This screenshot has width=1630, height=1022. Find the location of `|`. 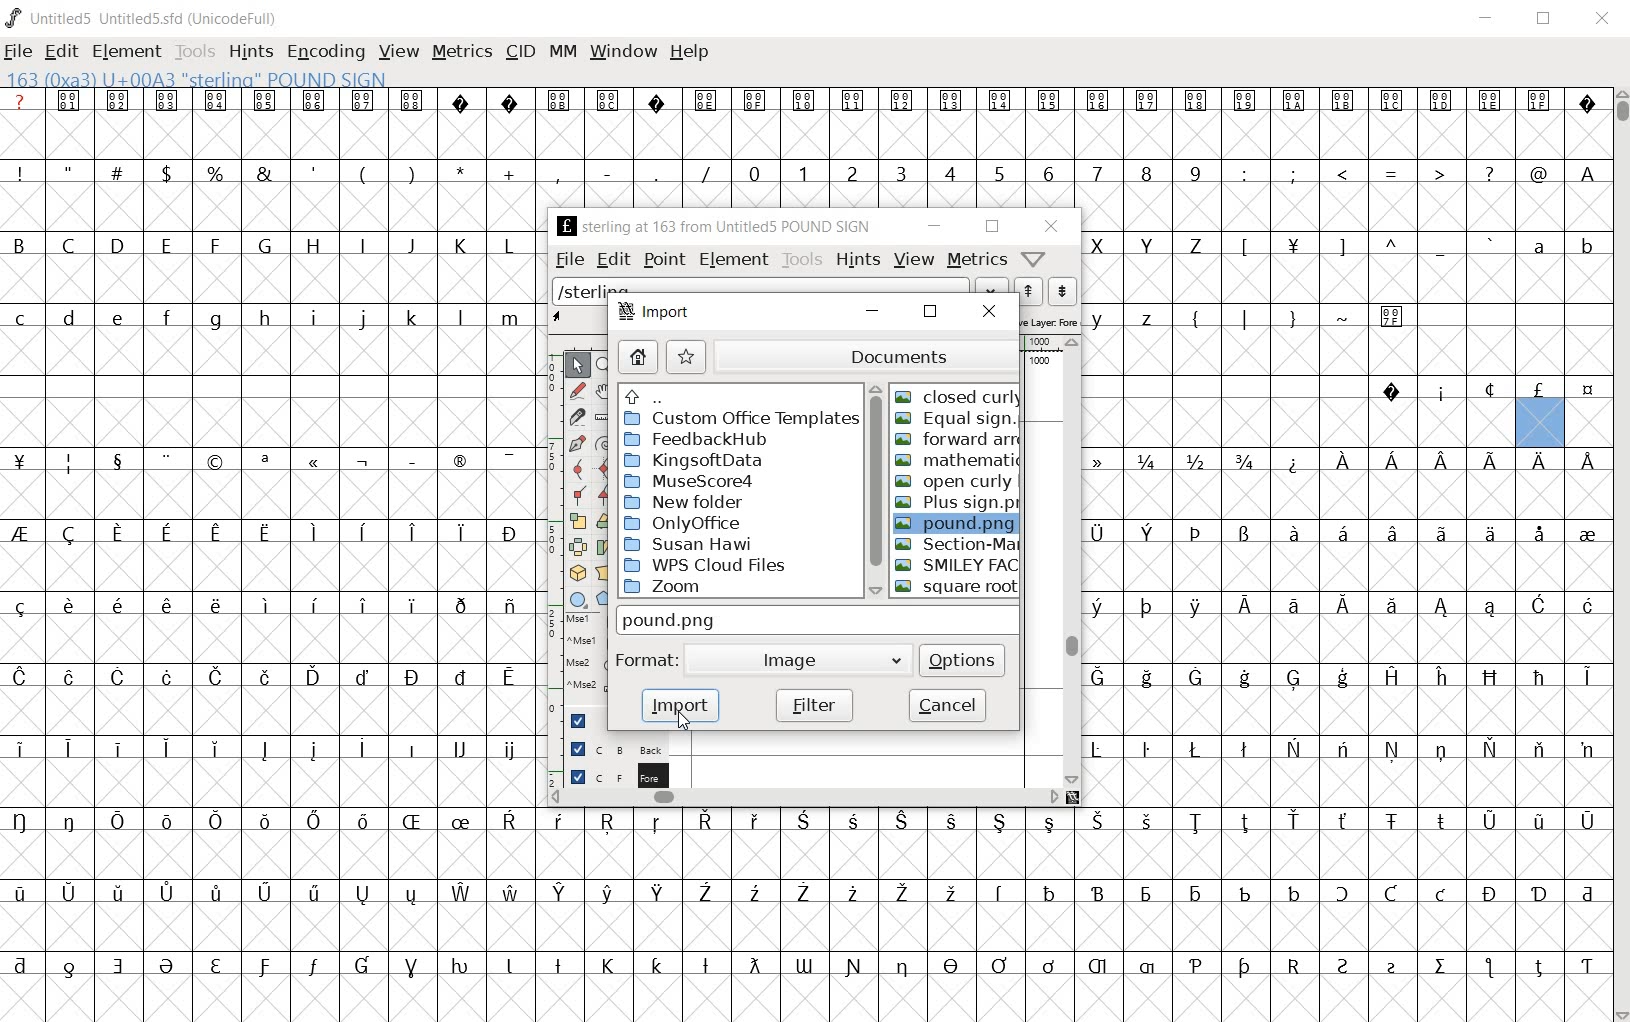

| is located at coordinates (1241, 317).